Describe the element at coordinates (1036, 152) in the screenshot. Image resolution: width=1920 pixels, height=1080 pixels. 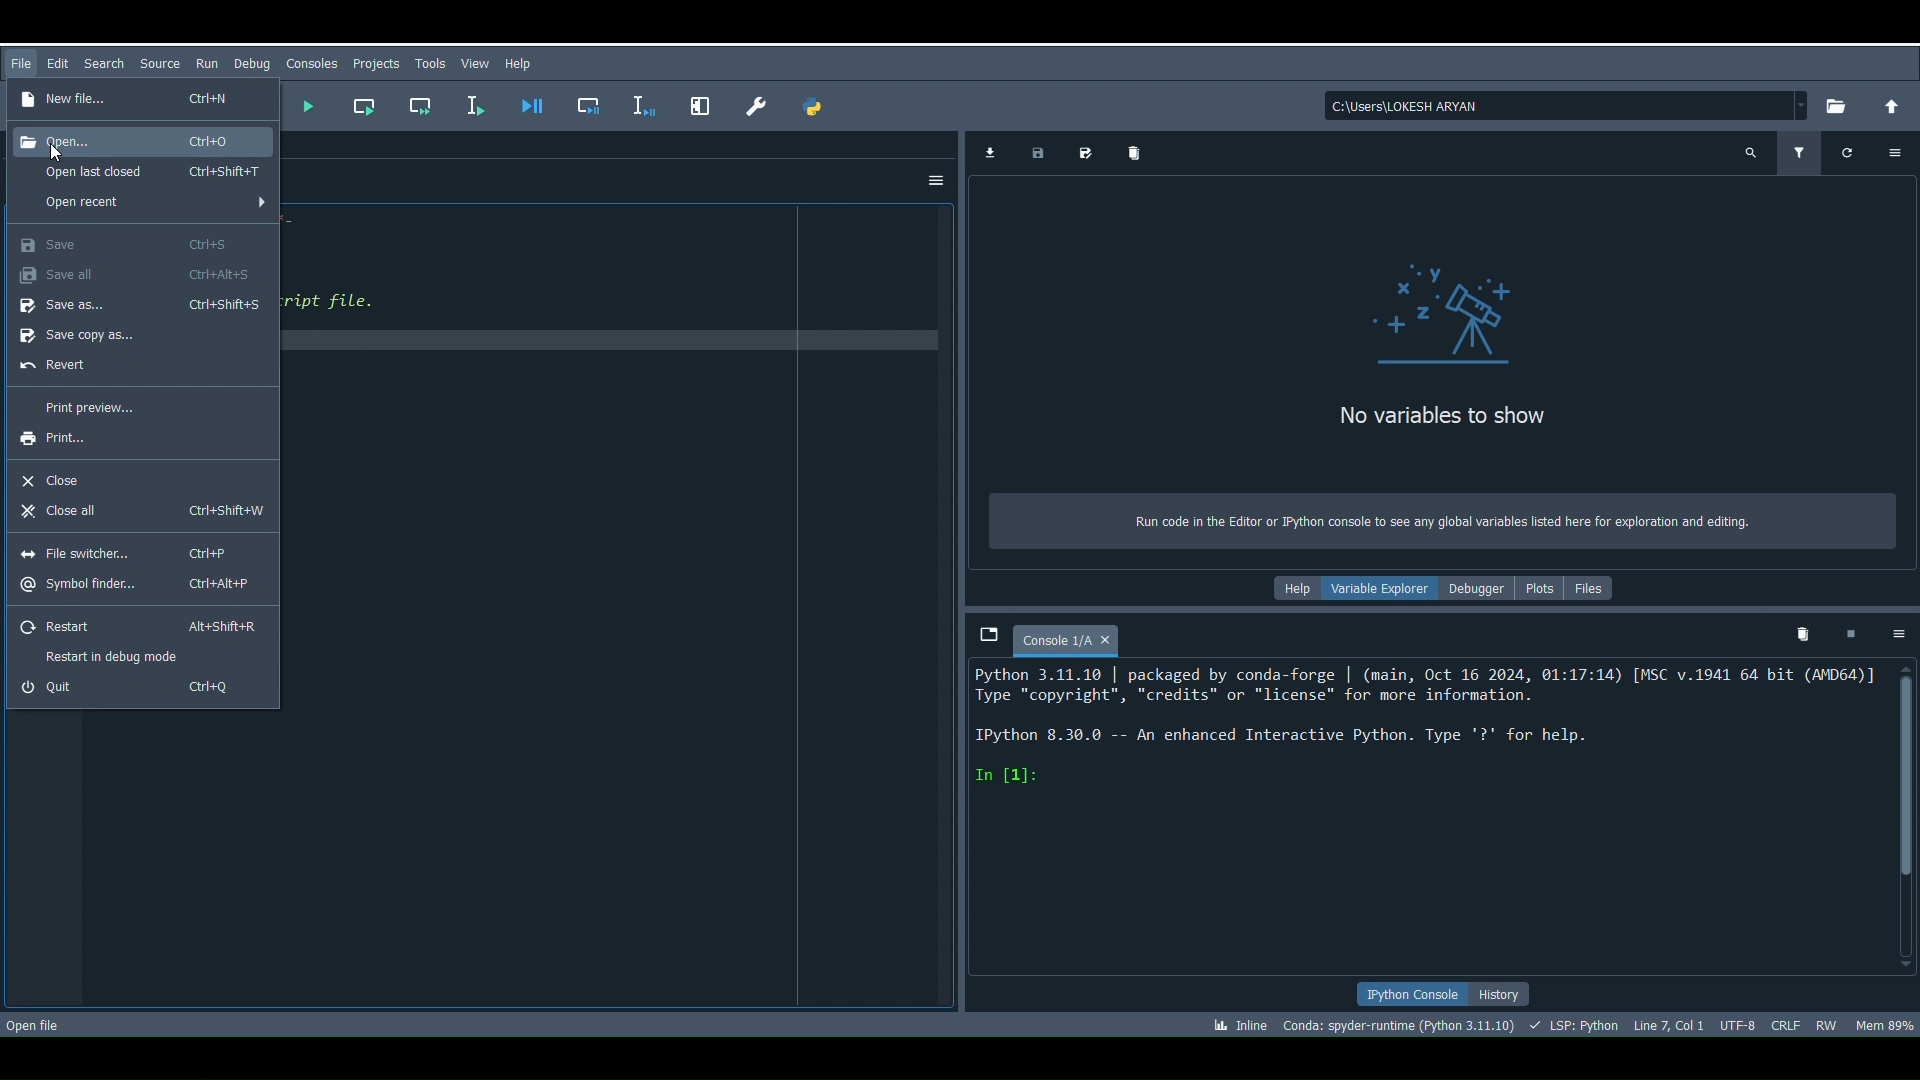
I see `Save data` at that location.